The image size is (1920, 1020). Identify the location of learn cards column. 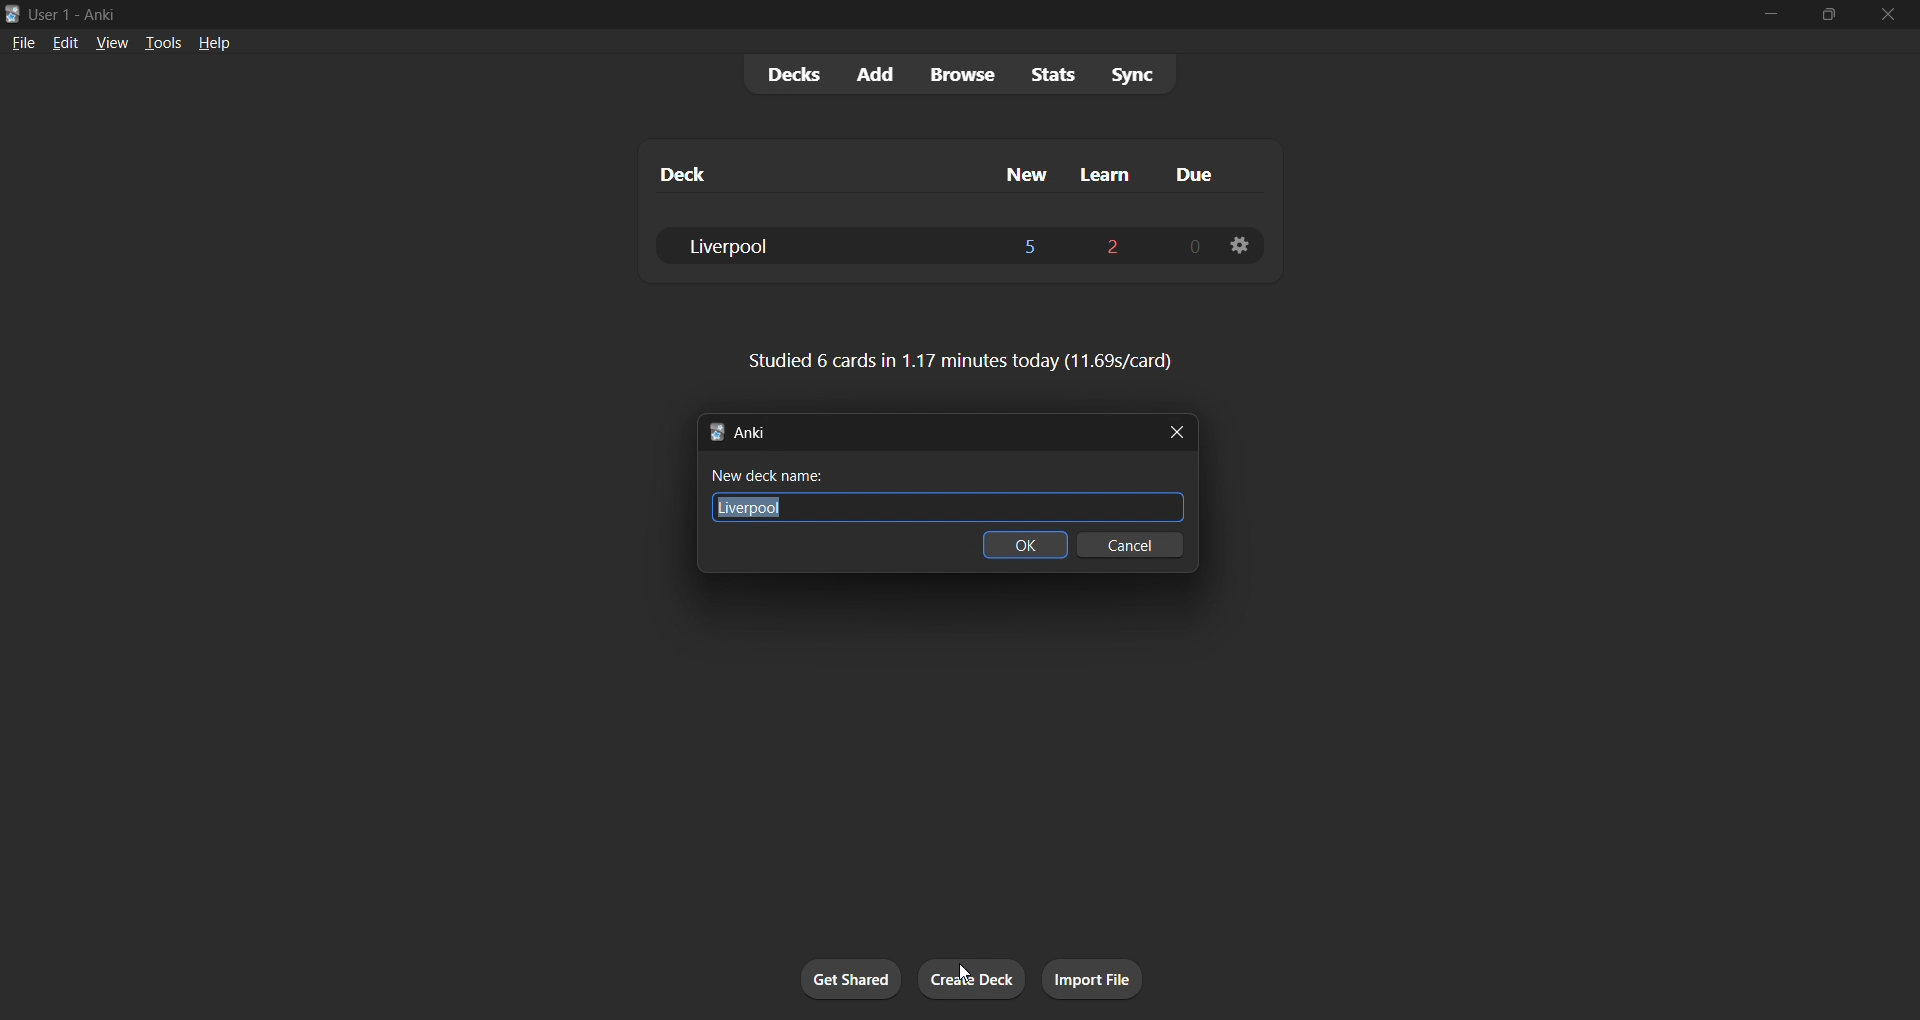
(1118, 176).